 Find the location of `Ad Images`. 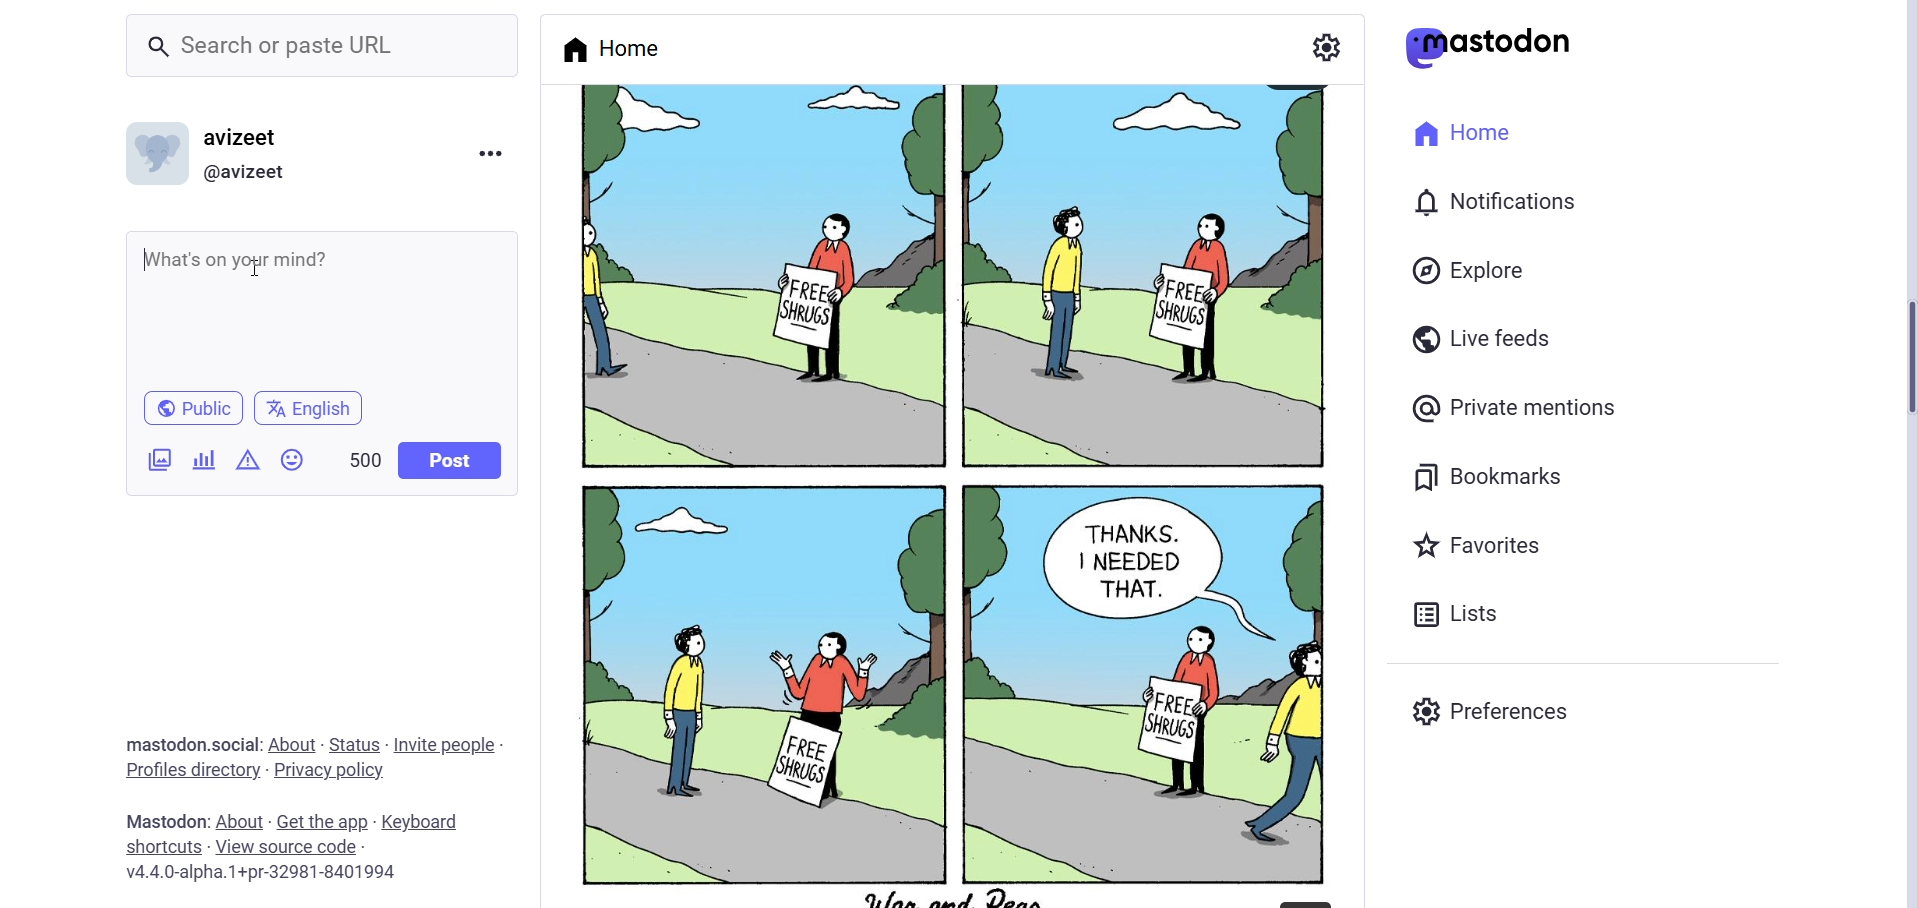

Ad Images is located at coordinates (161, 460).